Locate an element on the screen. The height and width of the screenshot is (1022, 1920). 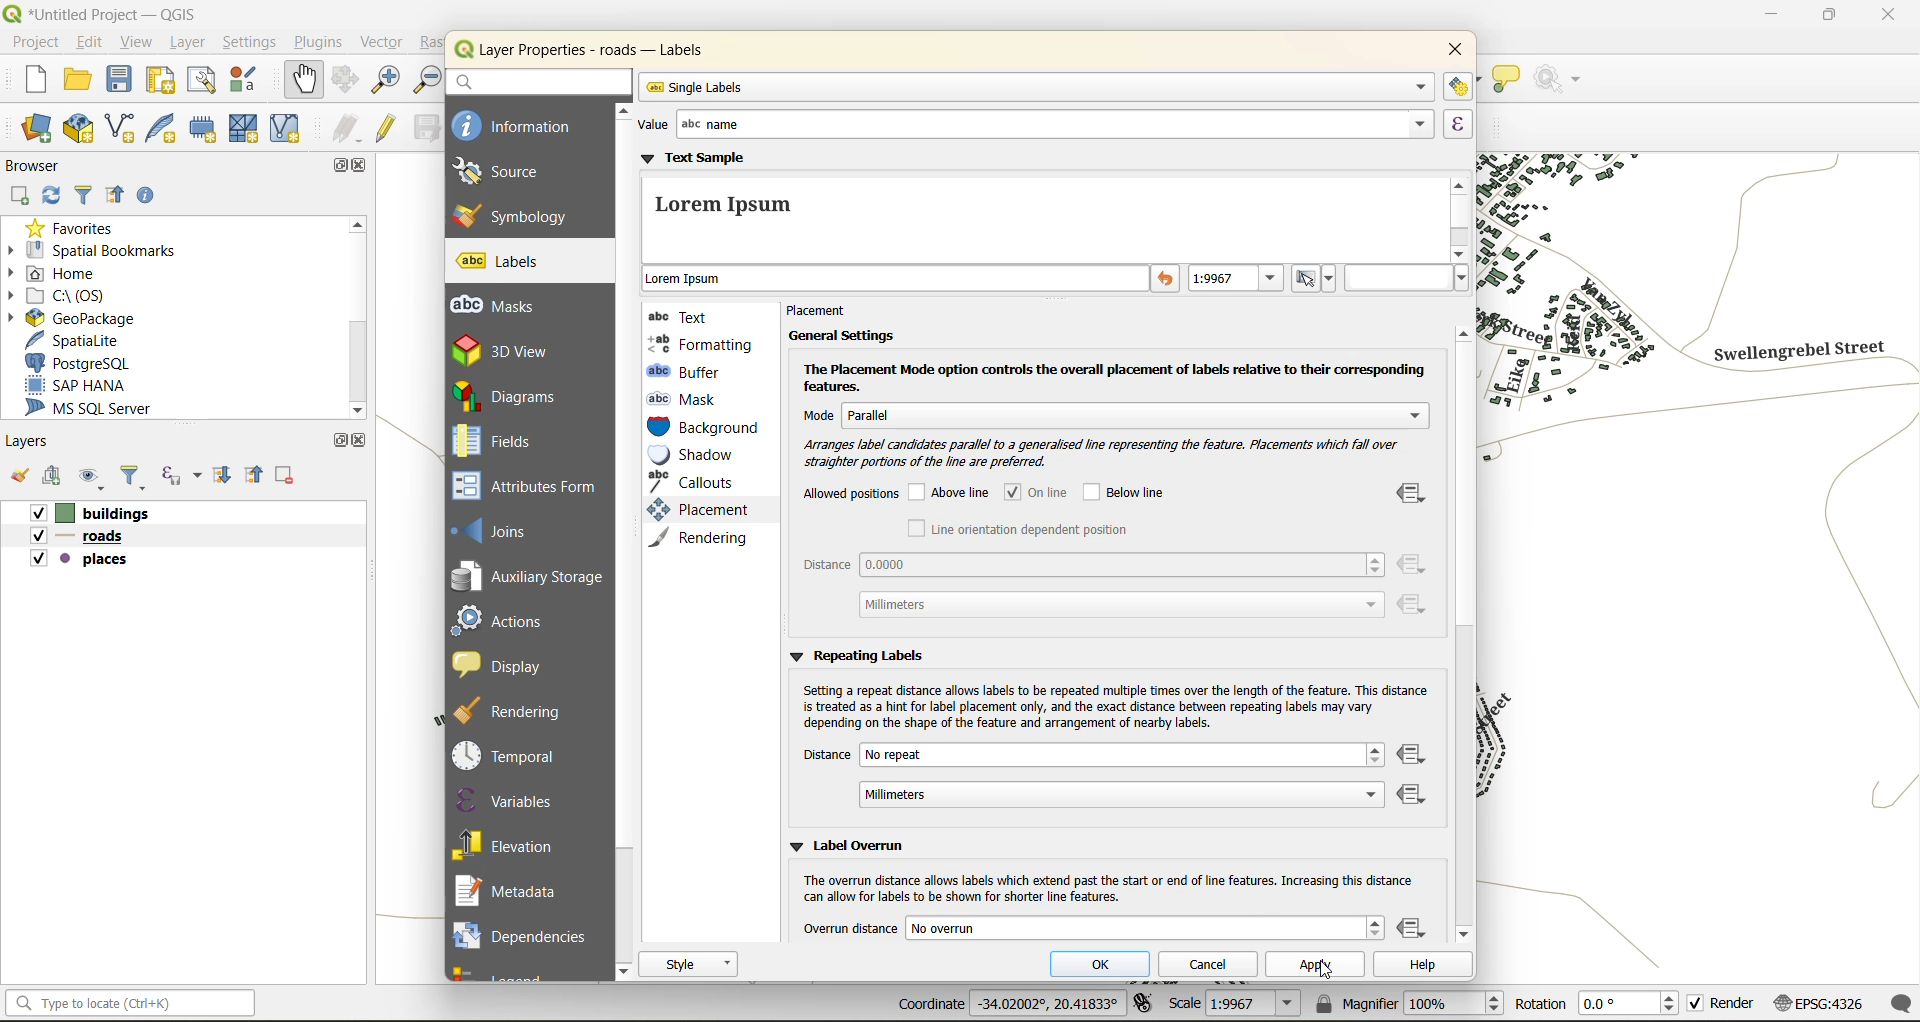
filter by expression is located at coordinates (181, 476).